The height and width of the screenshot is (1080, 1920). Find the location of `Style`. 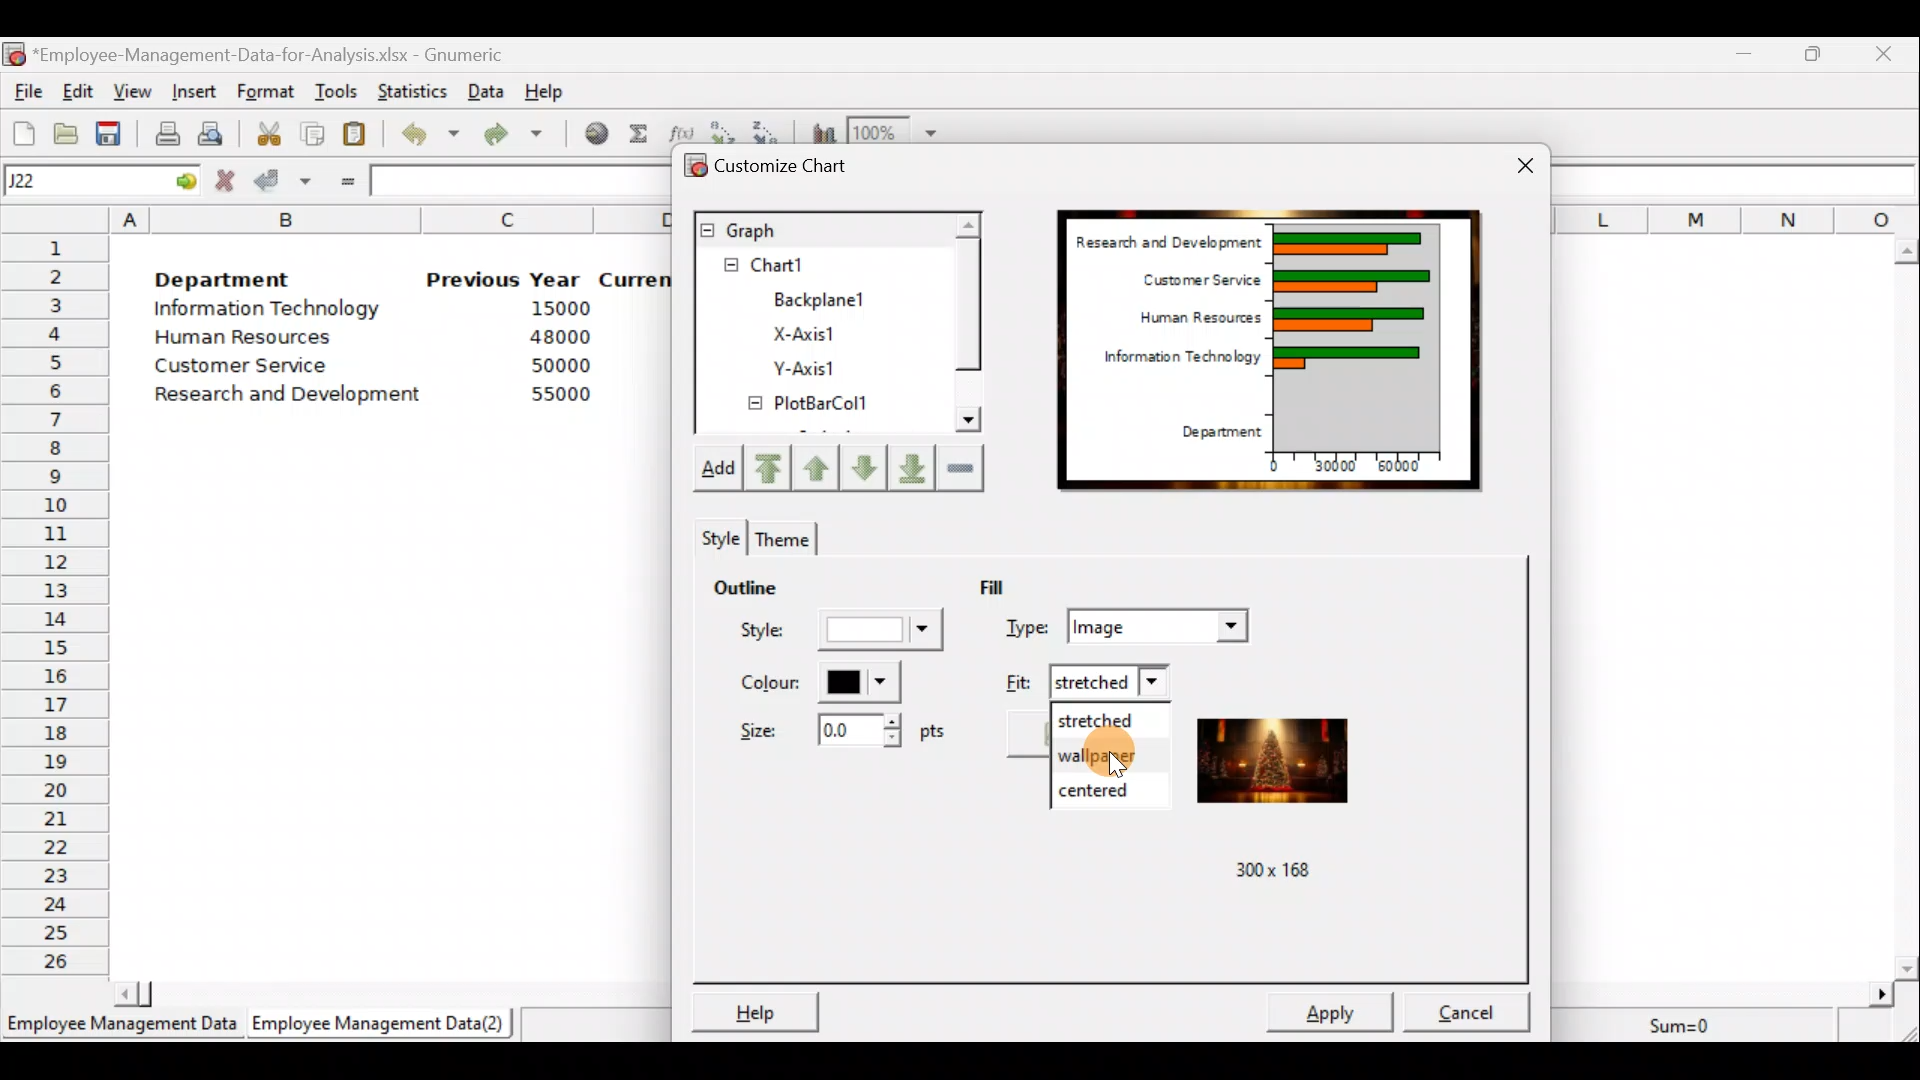

Style is located at coordinates (835, 634).